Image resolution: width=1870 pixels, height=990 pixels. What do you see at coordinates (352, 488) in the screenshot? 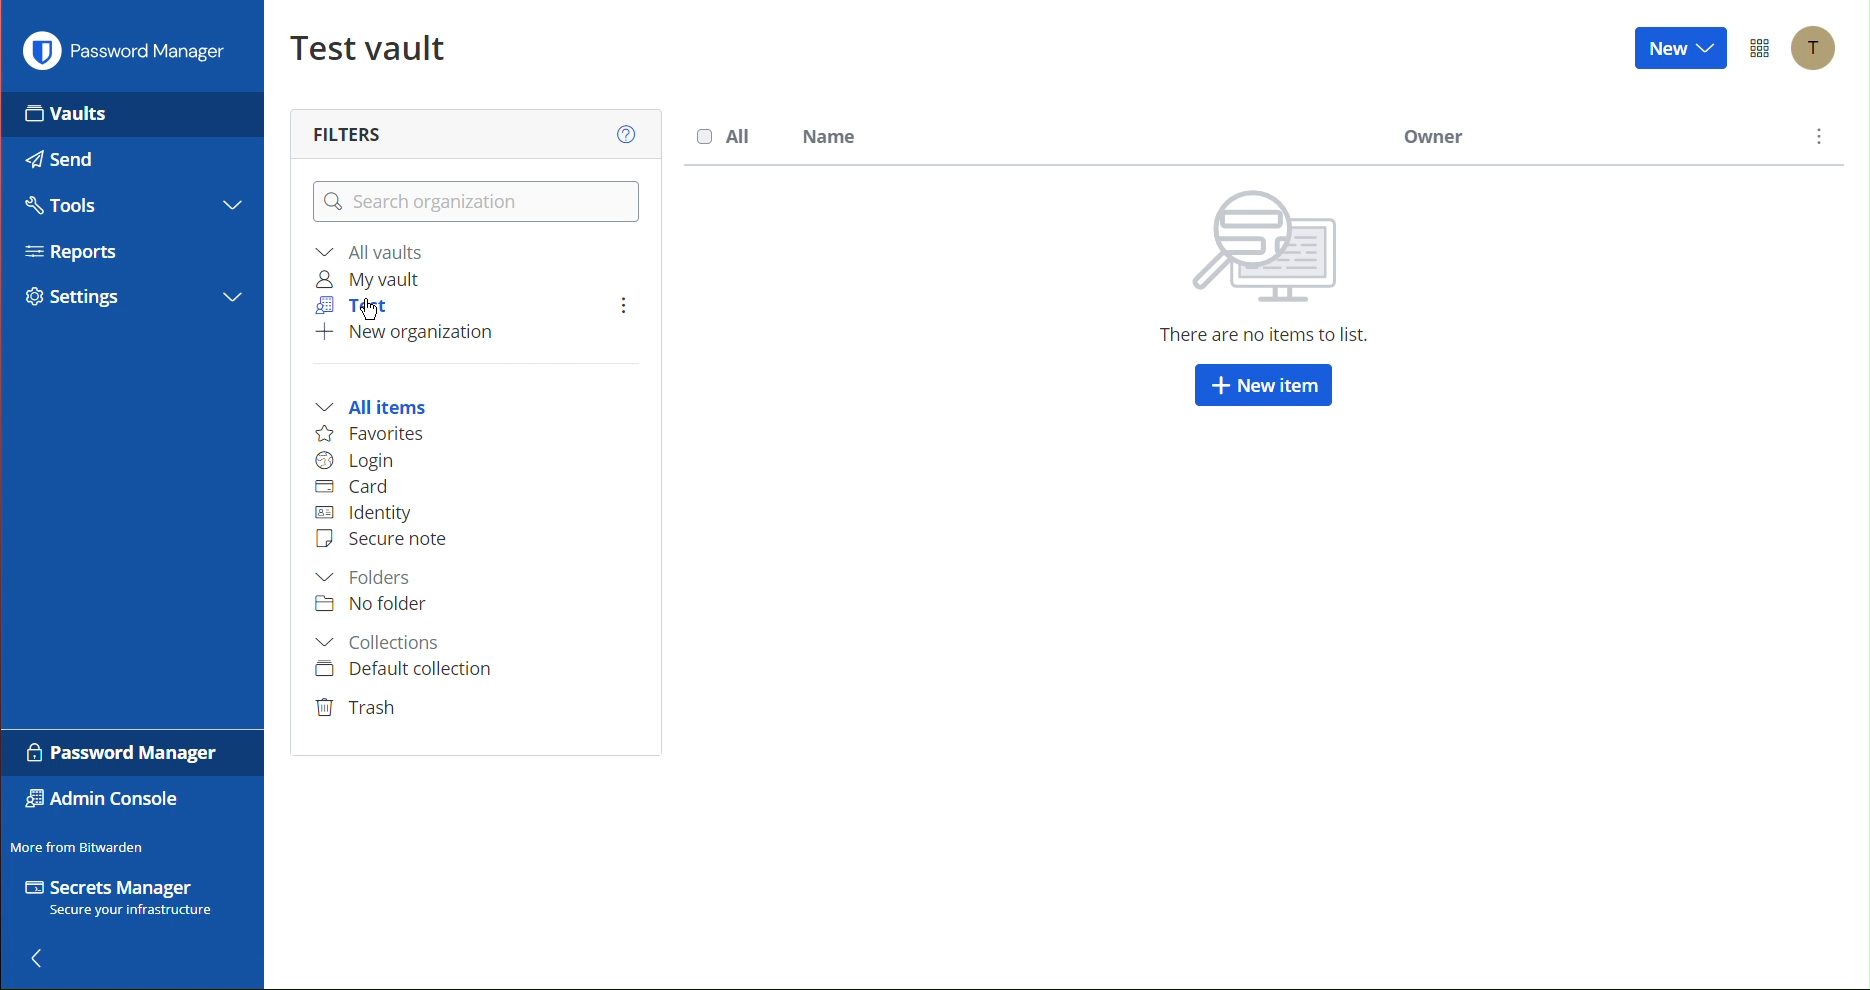
I see `Card ` at bounding box center [352, 488].